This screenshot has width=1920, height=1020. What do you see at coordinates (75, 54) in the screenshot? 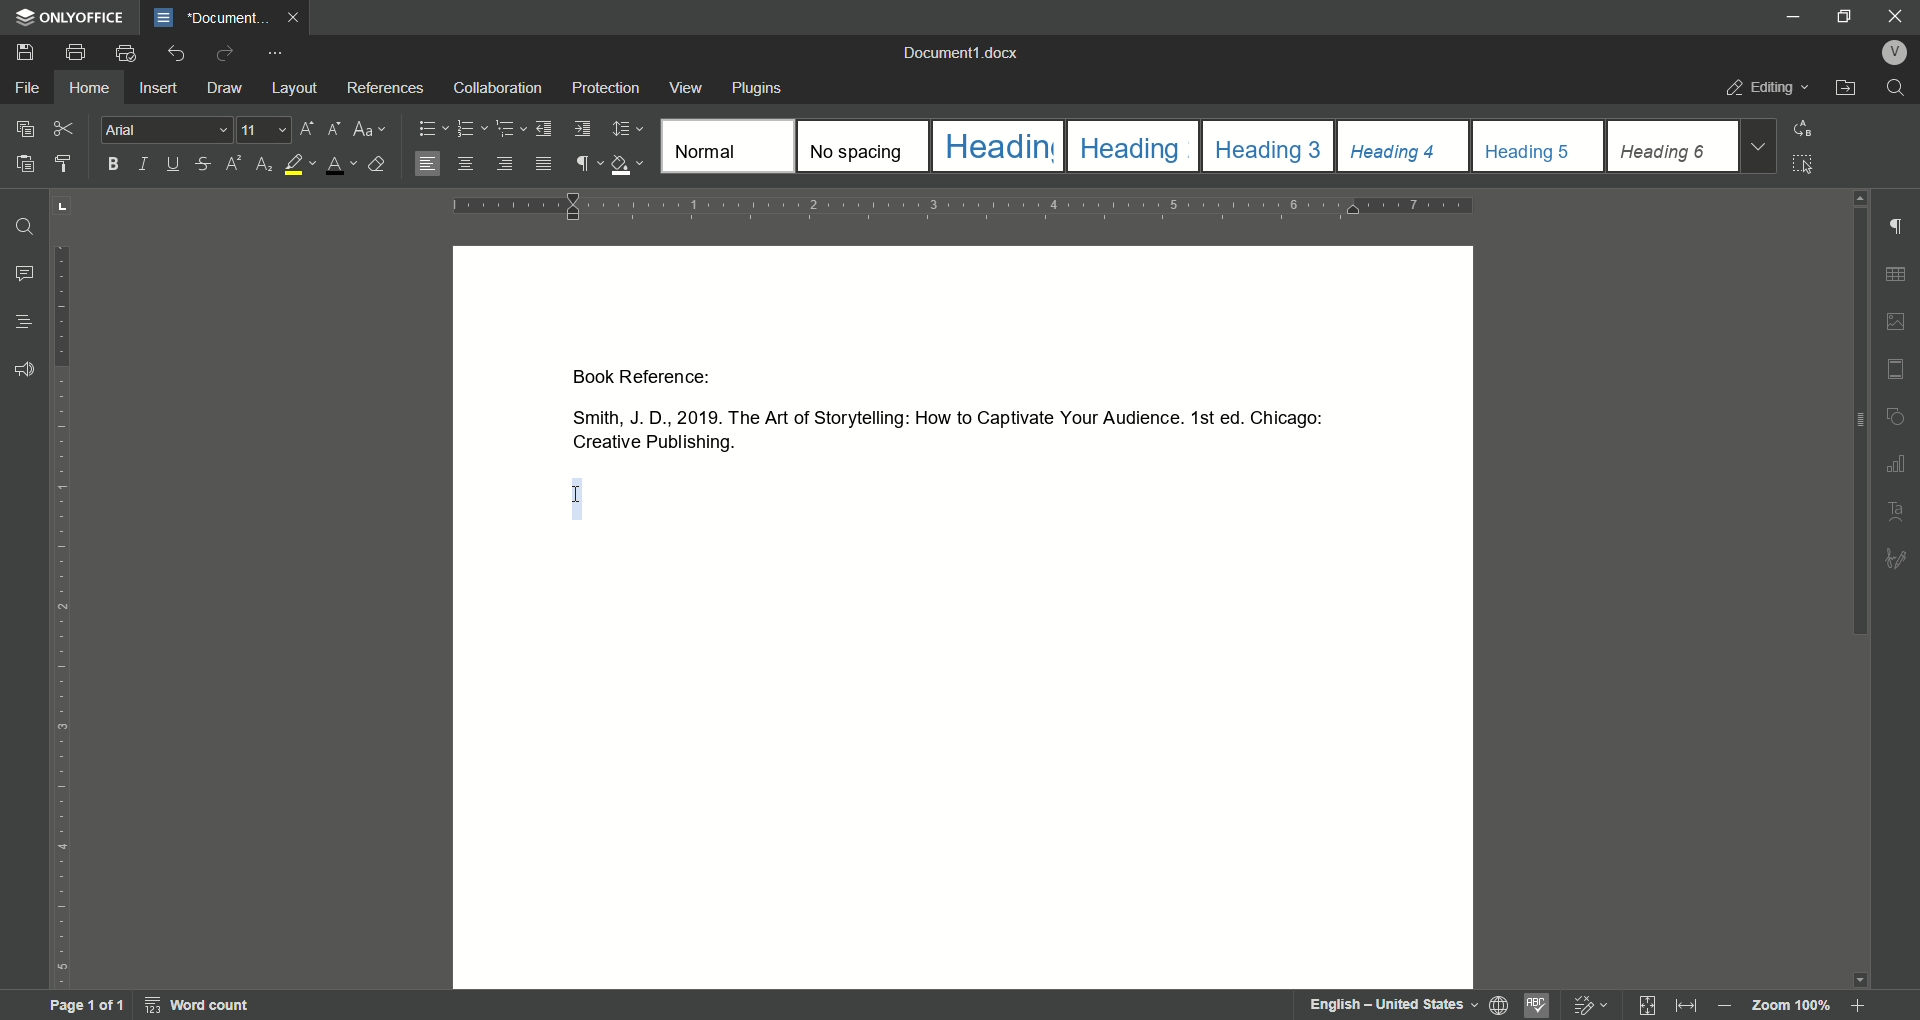
I see `print` at bounding box center [75, 54].